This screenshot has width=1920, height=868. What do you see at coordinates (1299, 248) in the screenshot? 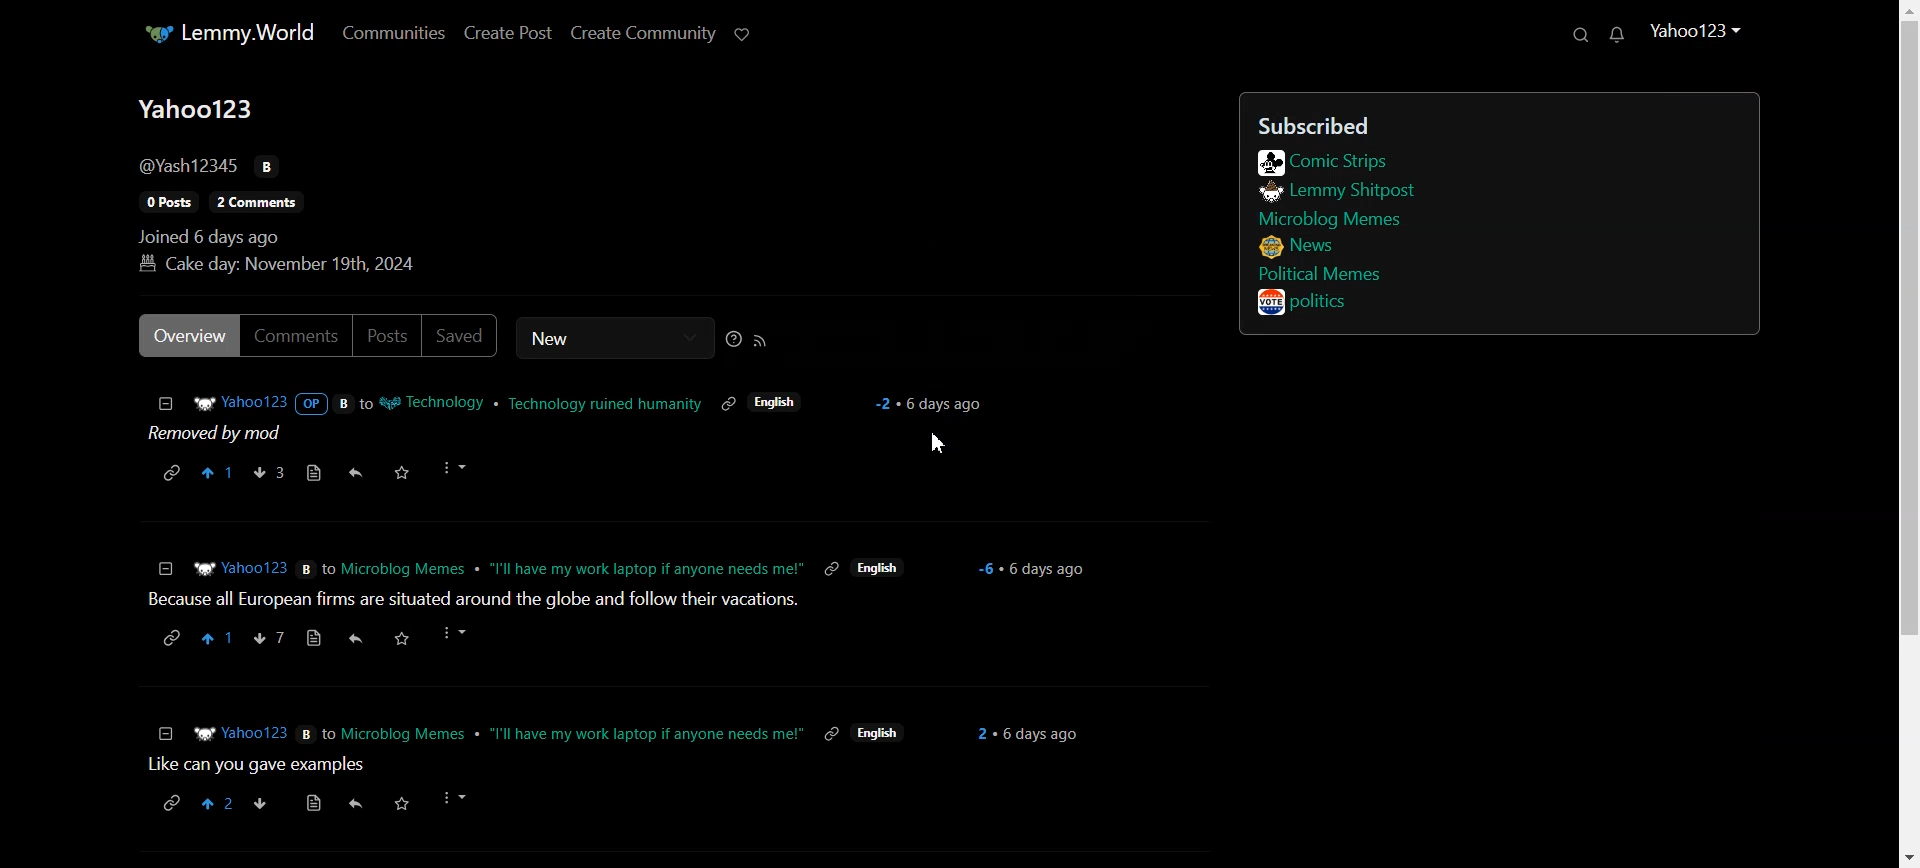
I see `news` at bounding box center [1299, 248].